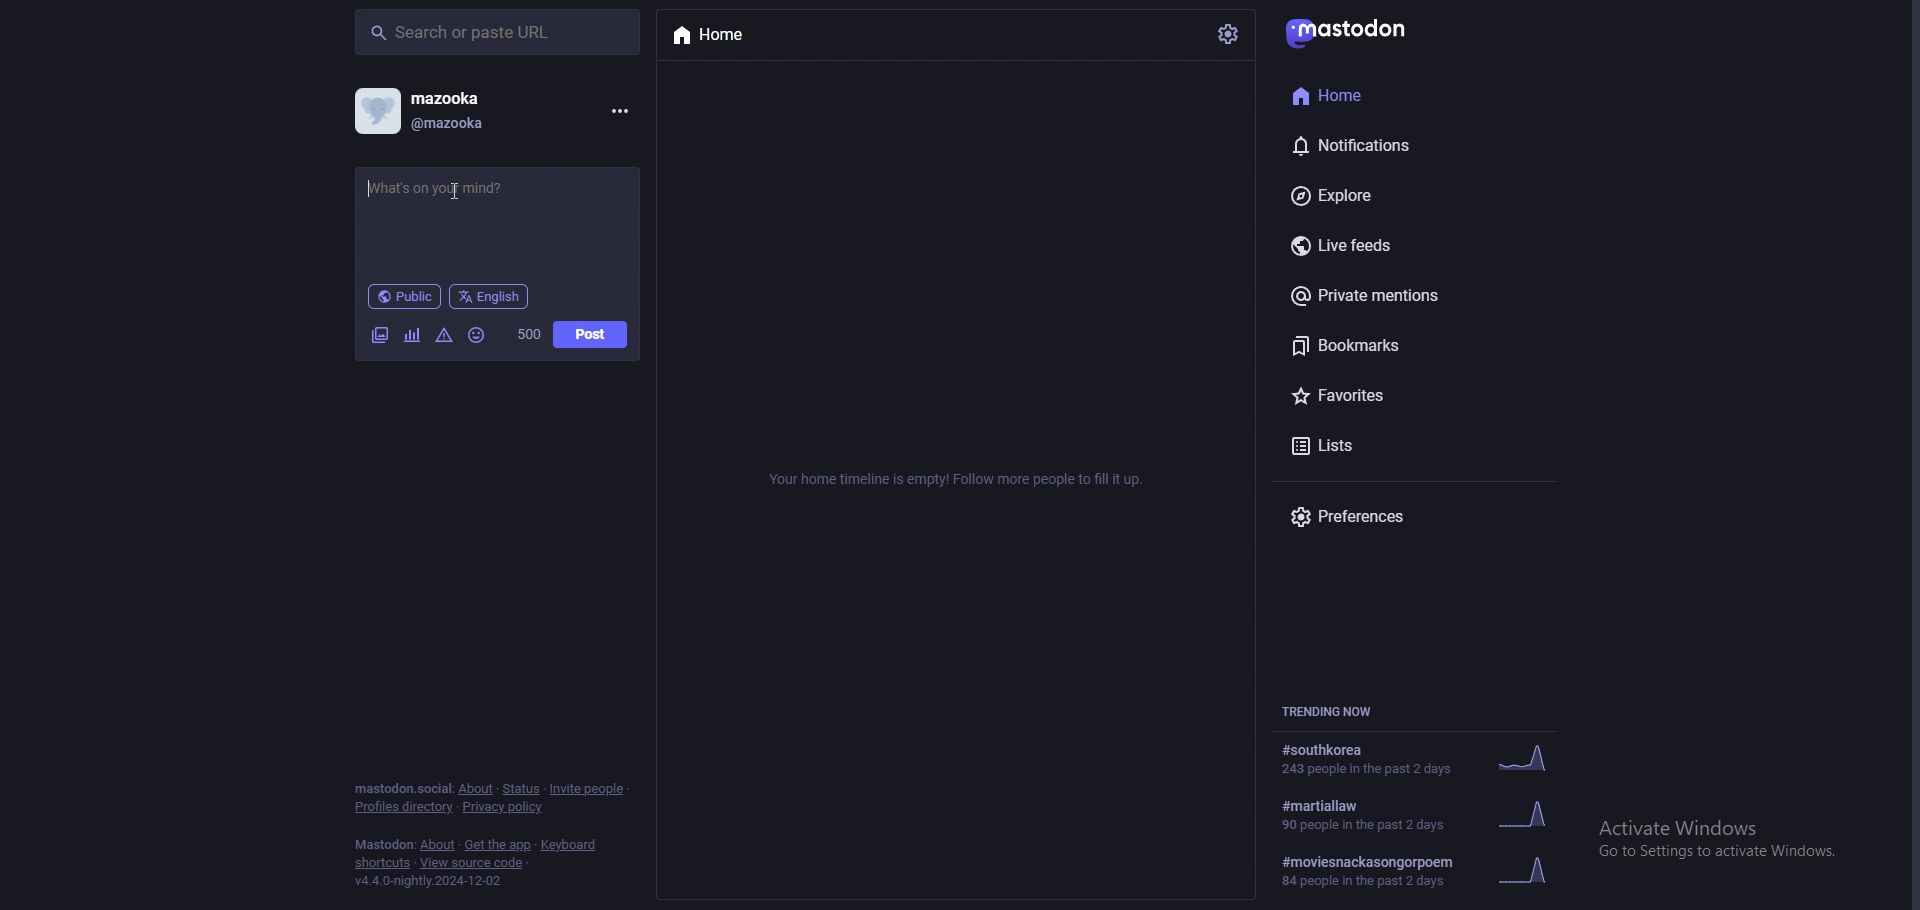  I want to click on search bar, so click(497, 32).